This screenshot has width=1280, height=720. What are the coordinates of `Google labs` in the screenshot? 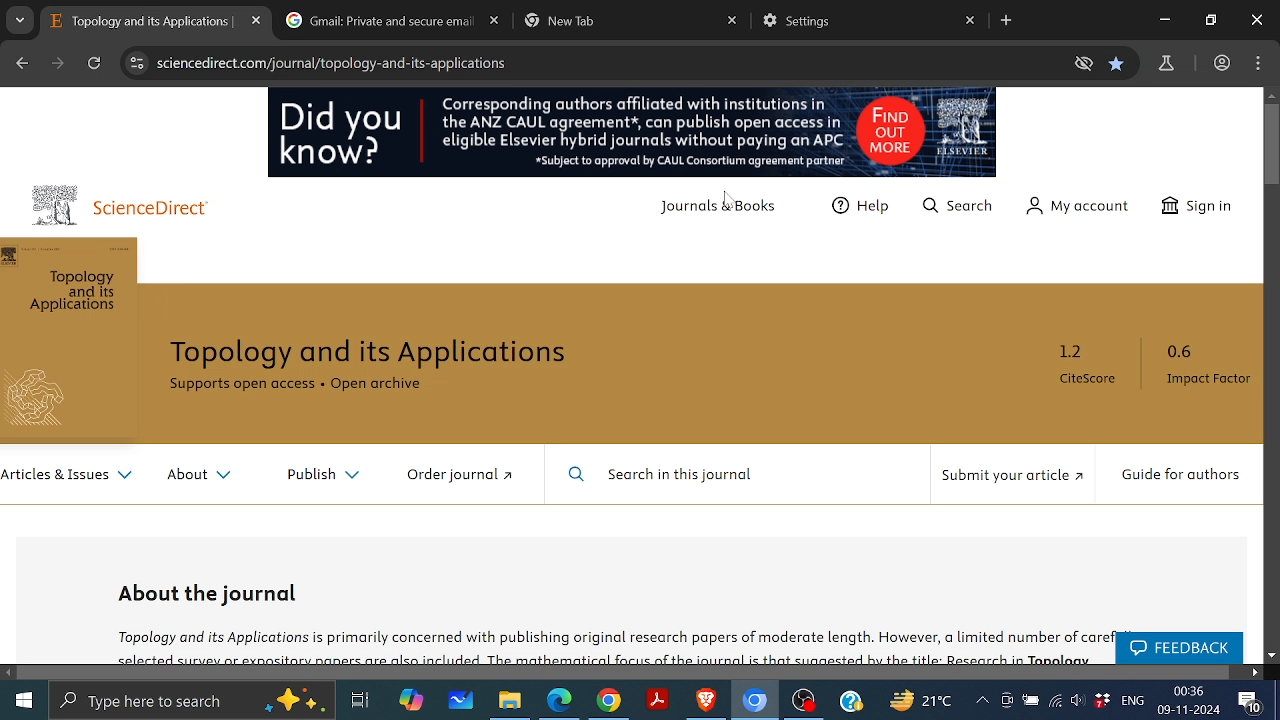 It's located at (1165, 63).